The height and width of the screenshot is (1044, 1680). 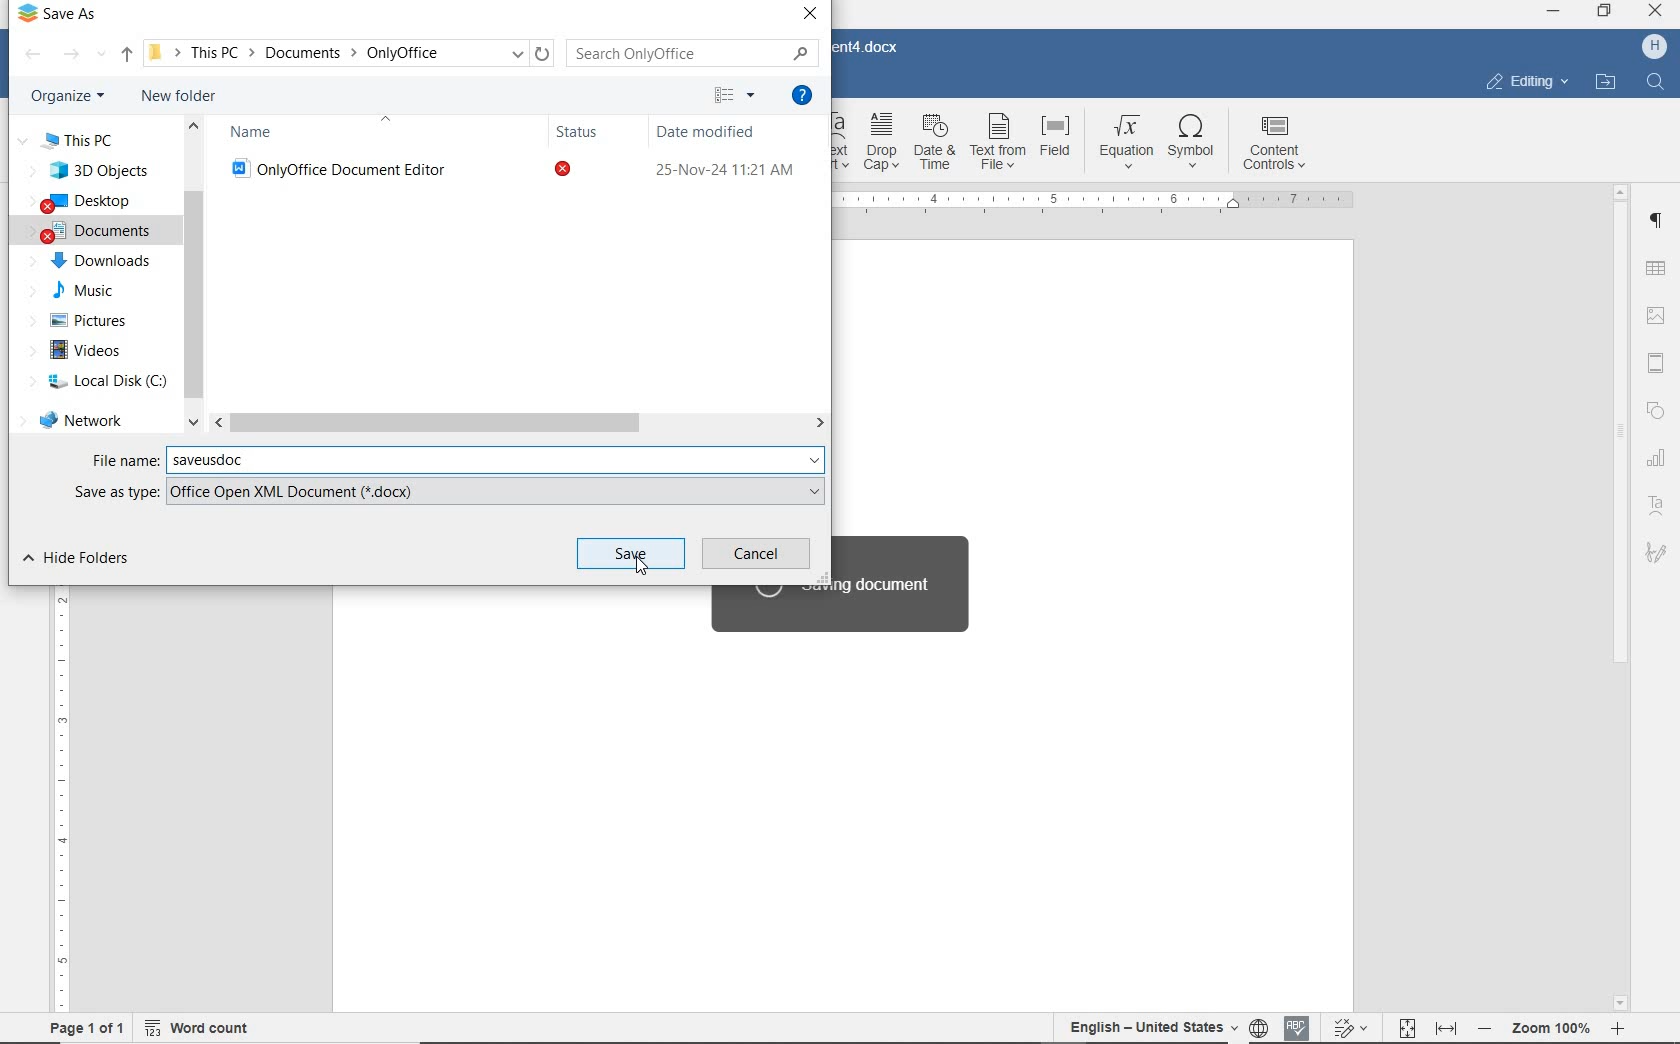 I want to click on DOWNLOADS, so click(x=89, y=262).